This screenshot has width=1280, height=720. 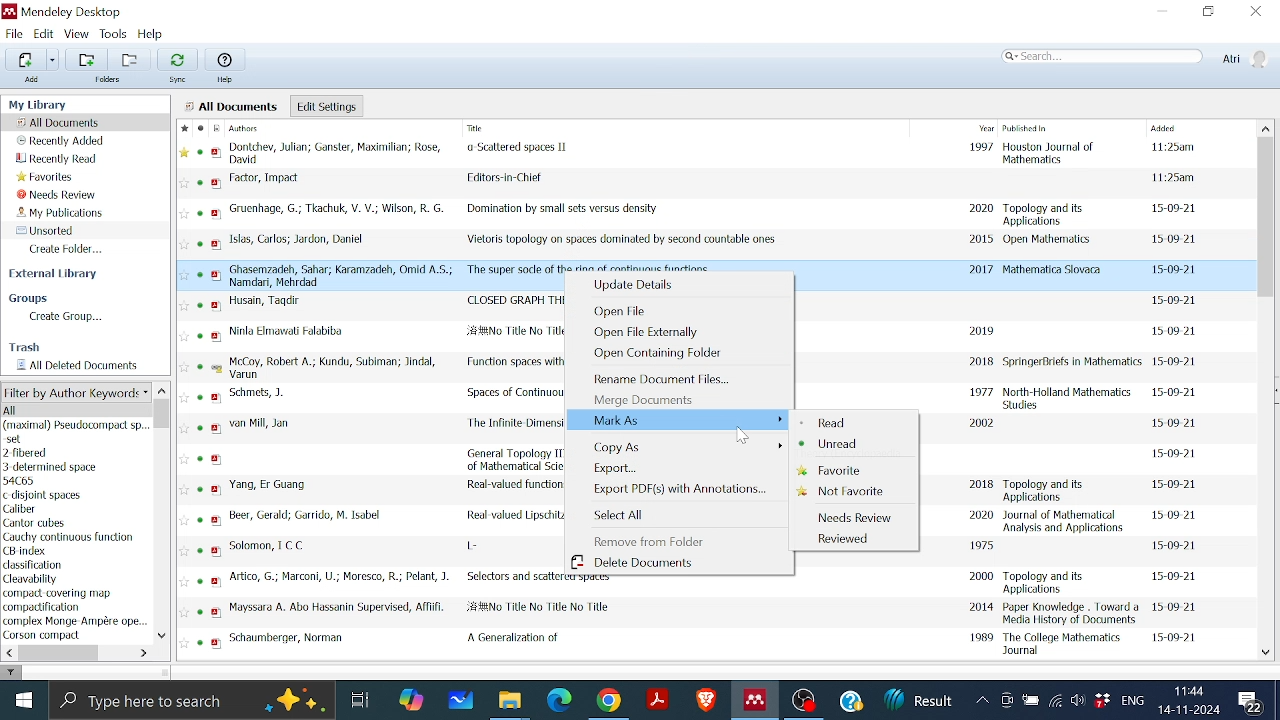 I want to click on compact covering map, so click(x=70, y=595).